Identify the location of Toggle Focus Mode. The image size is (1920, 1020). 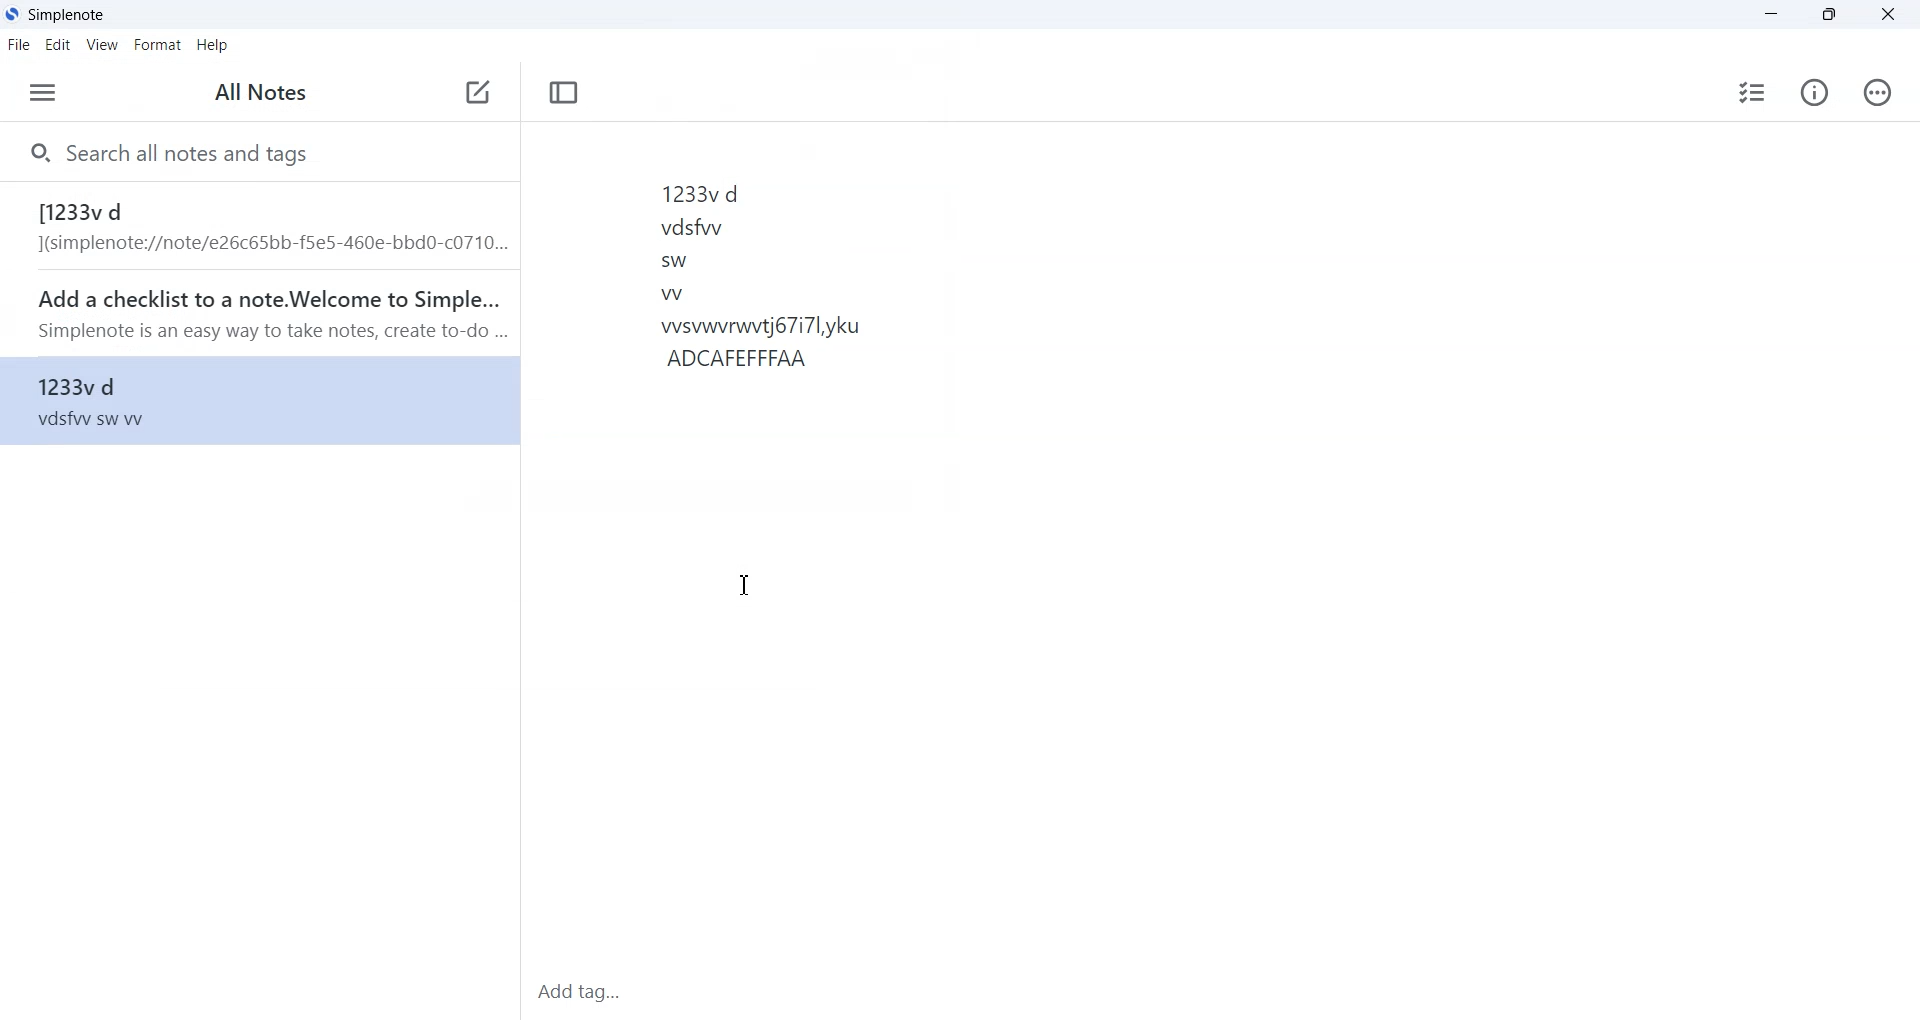
(564, 93).